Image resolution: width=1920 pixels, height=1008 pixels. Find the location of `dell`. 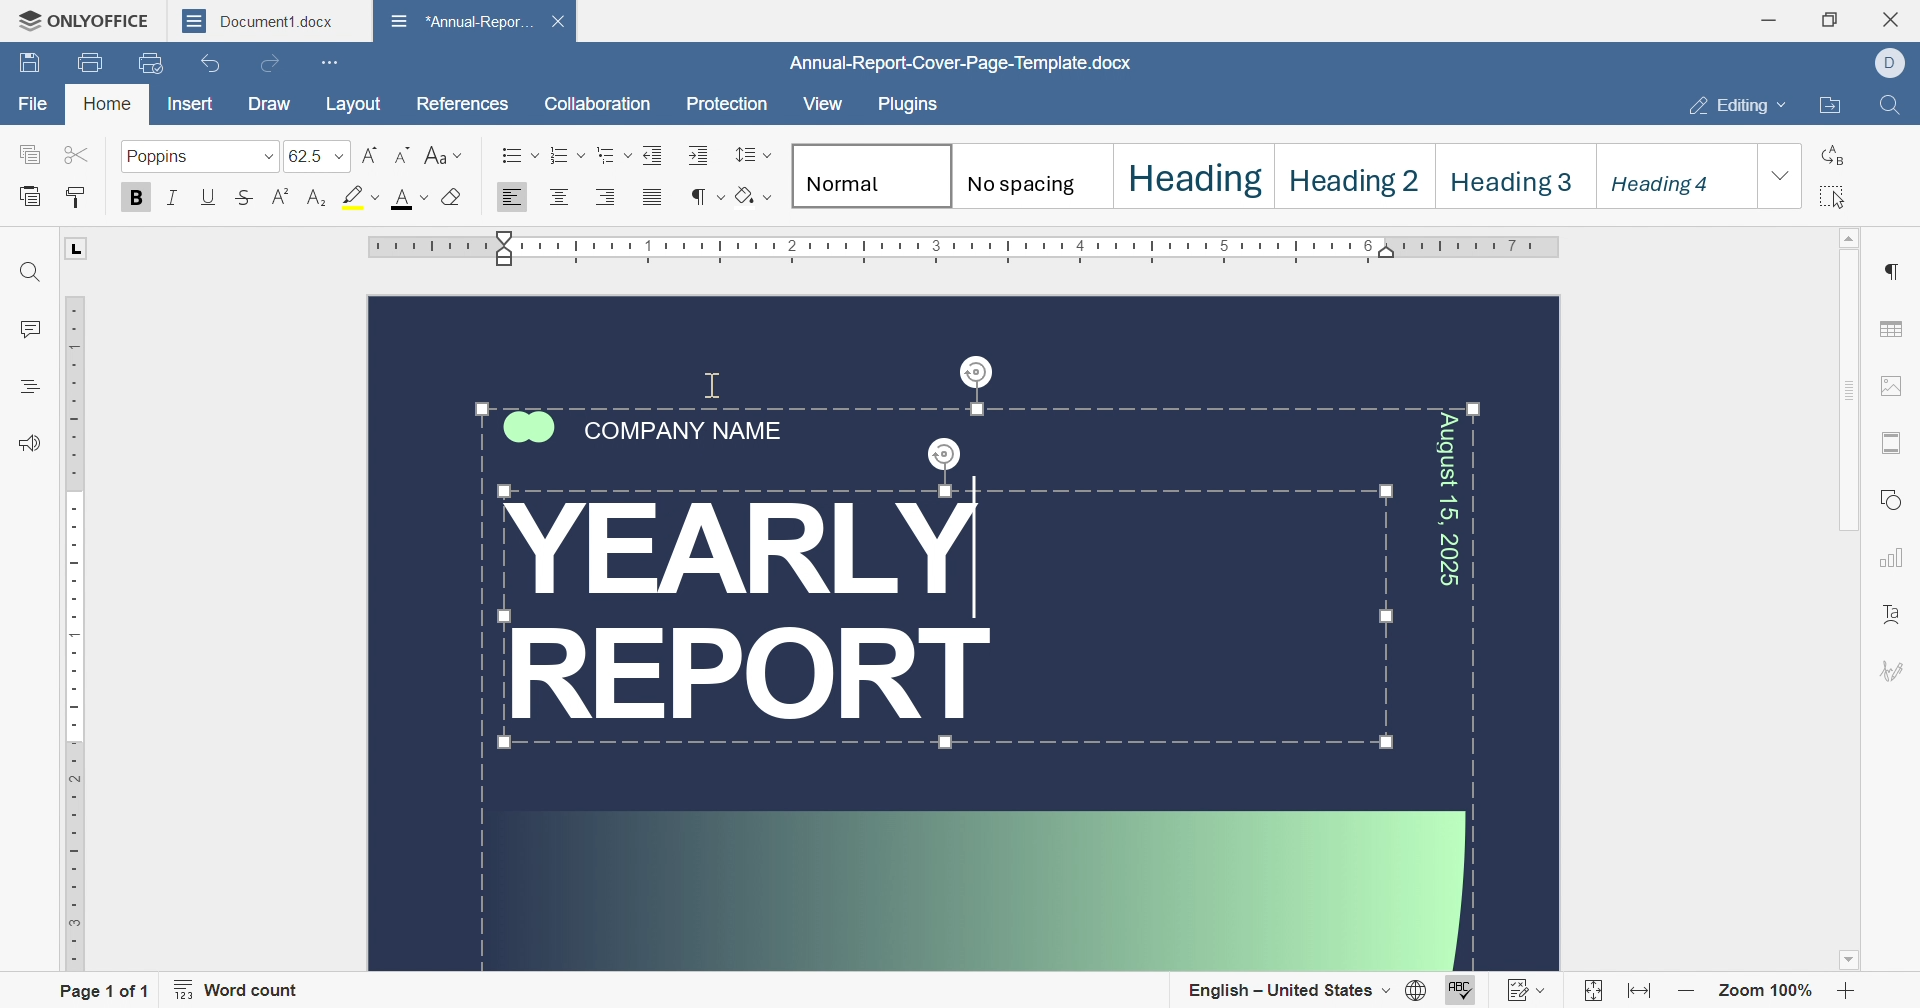

dell is located at coordinates (1892, 65).